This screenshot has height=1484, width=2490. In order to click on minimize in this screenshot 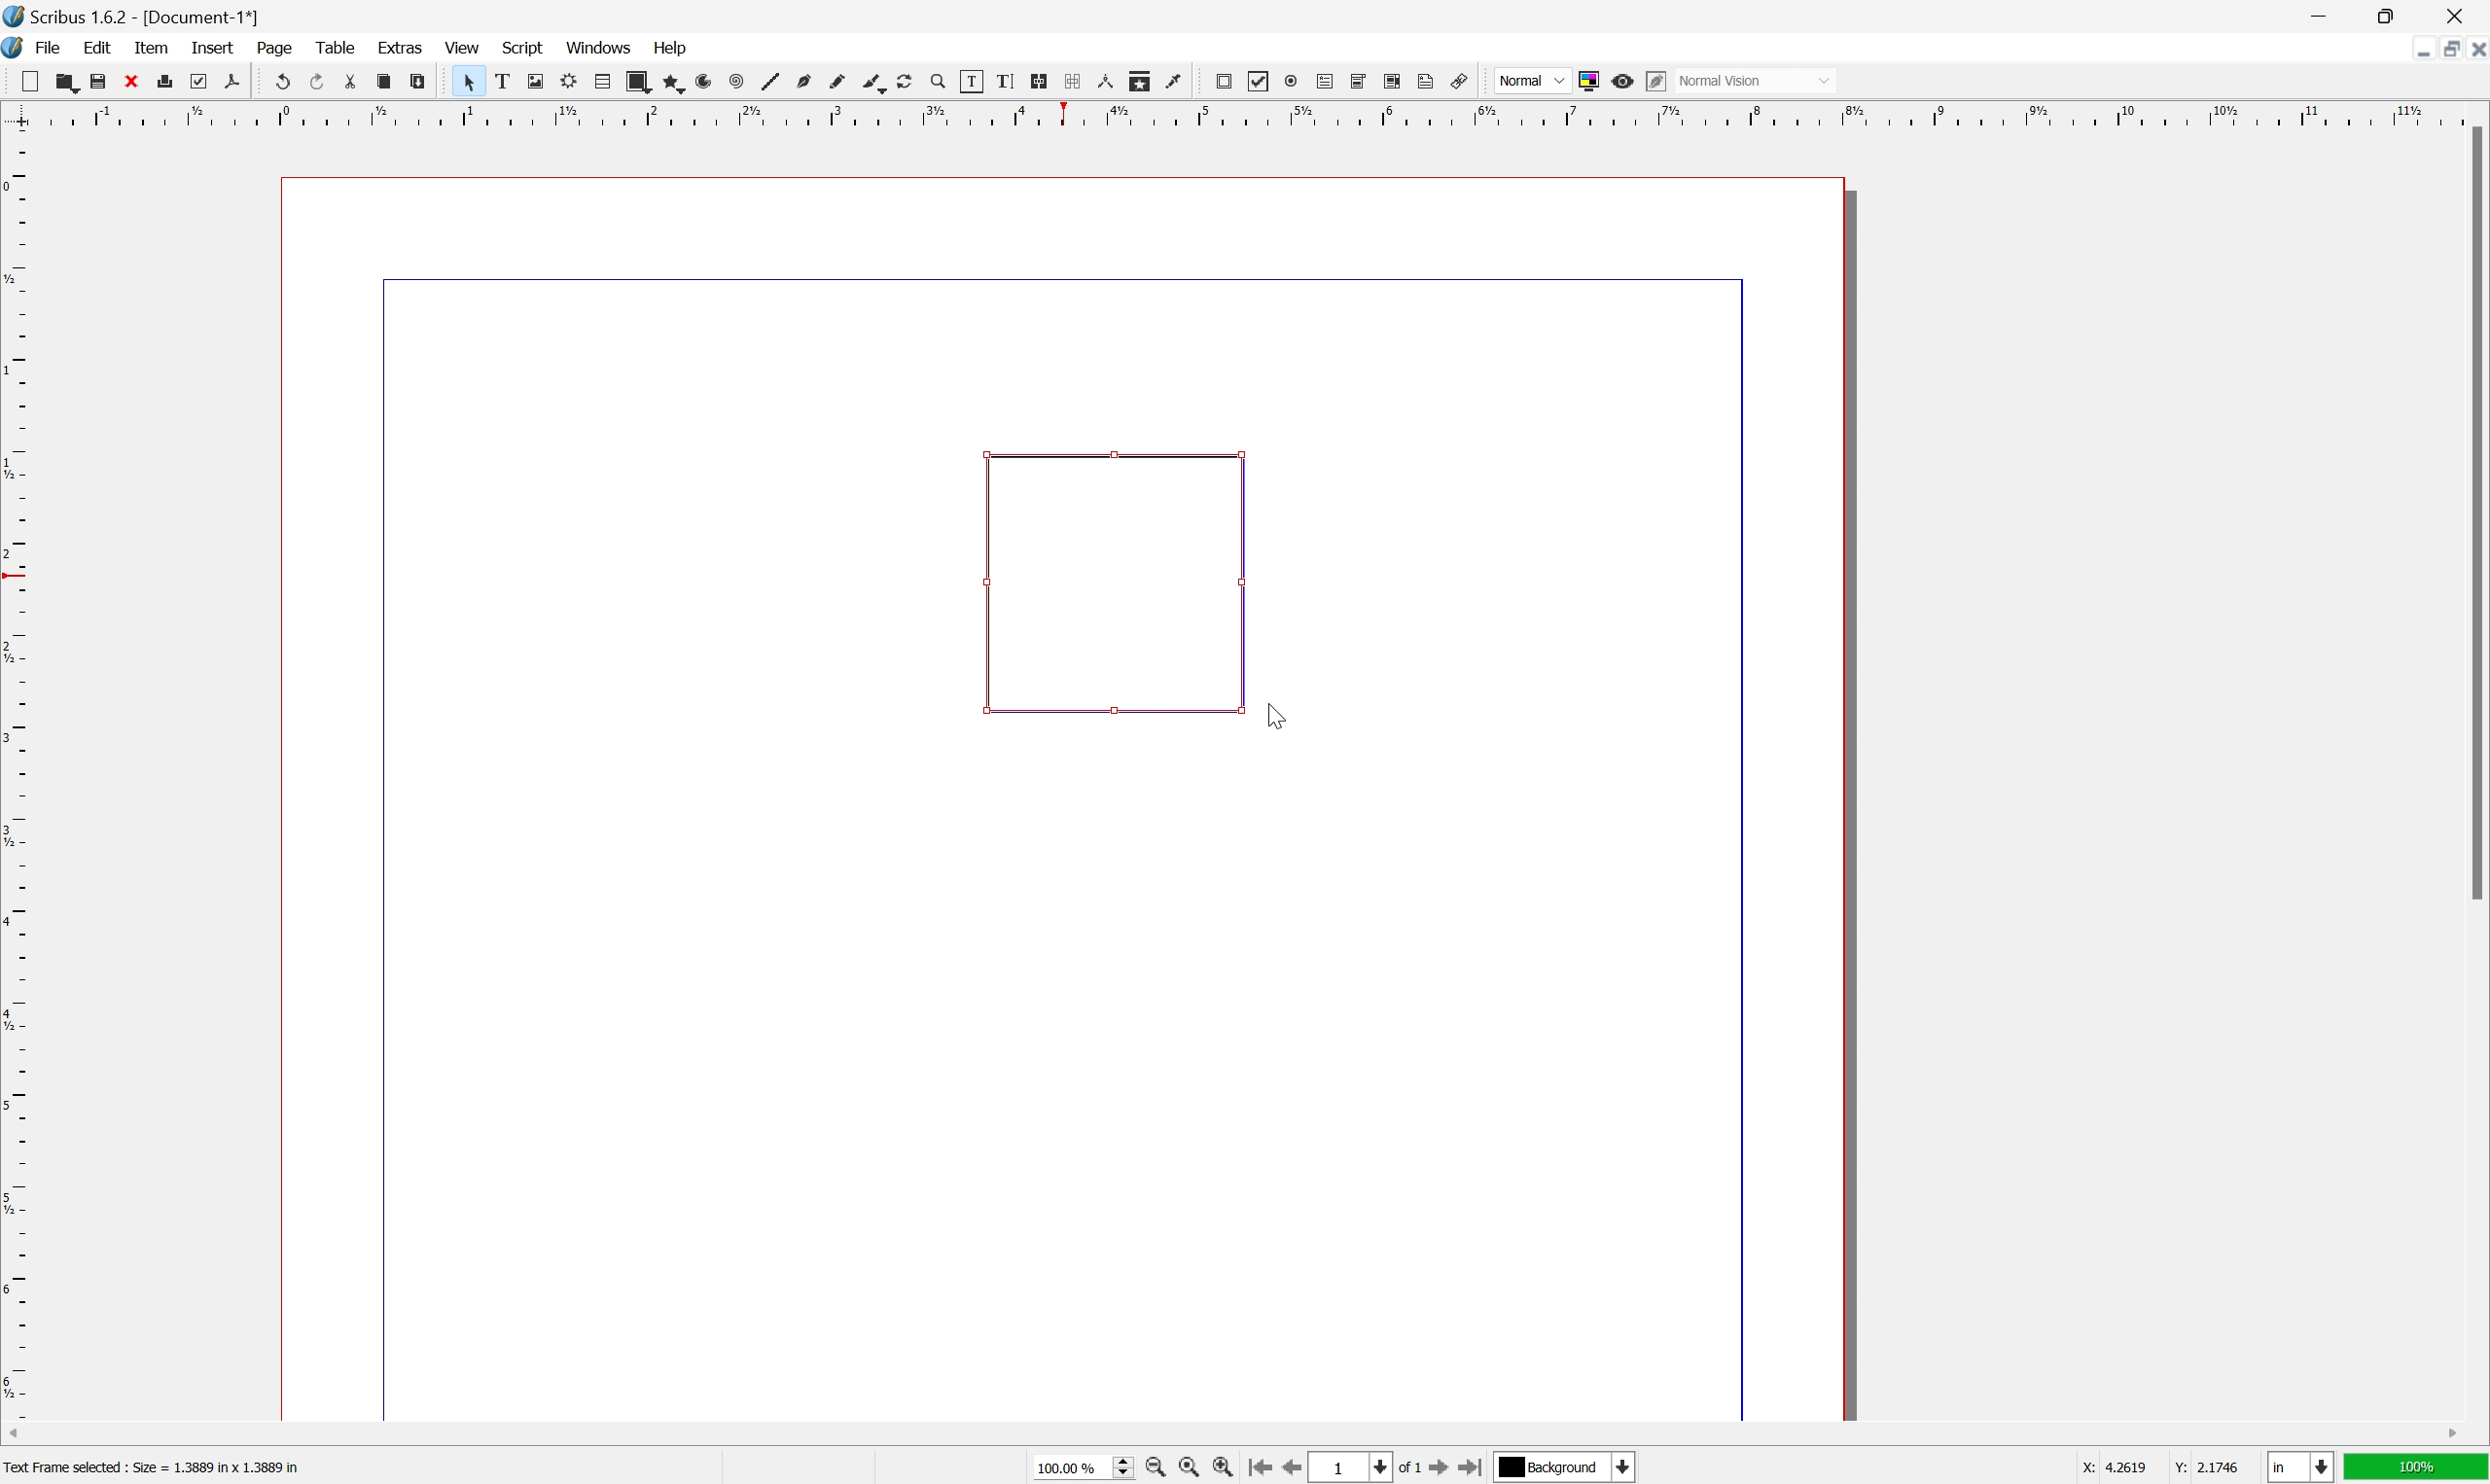, I will do `click(2317, 14)`.